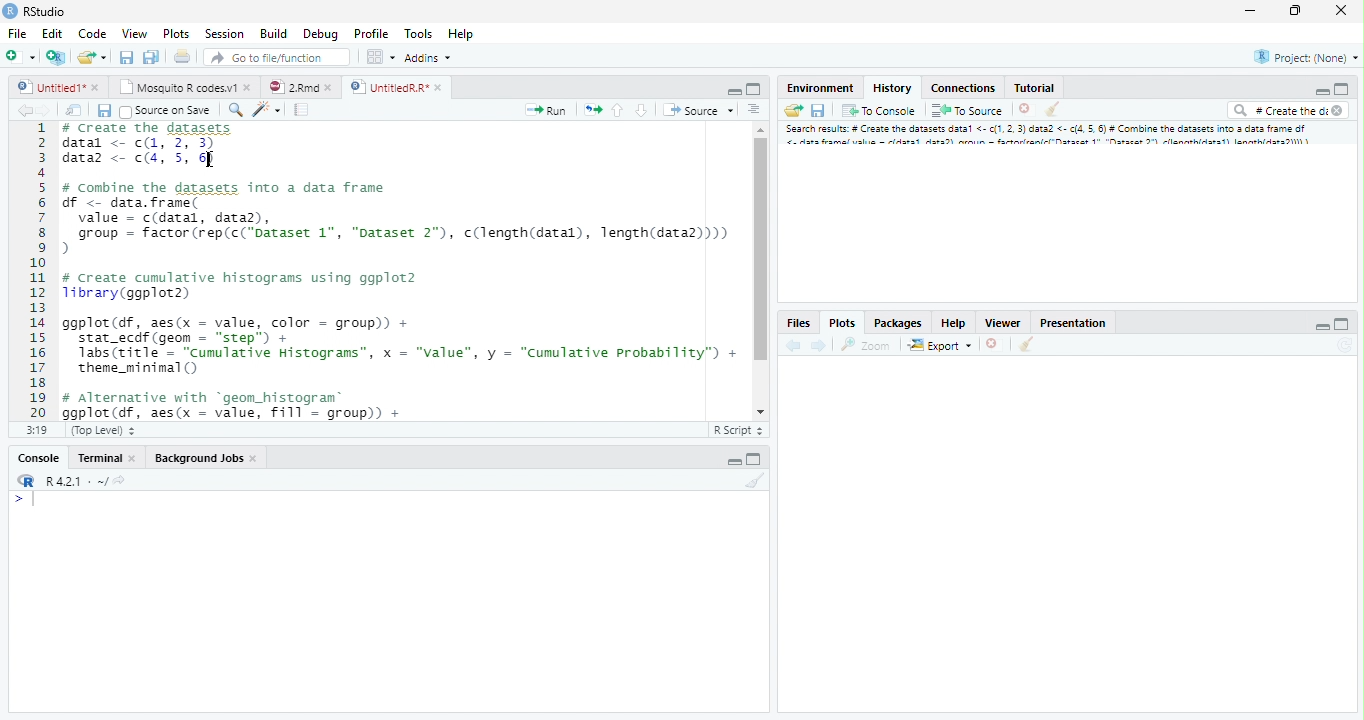  I want to click on Build, so click(275, 34).